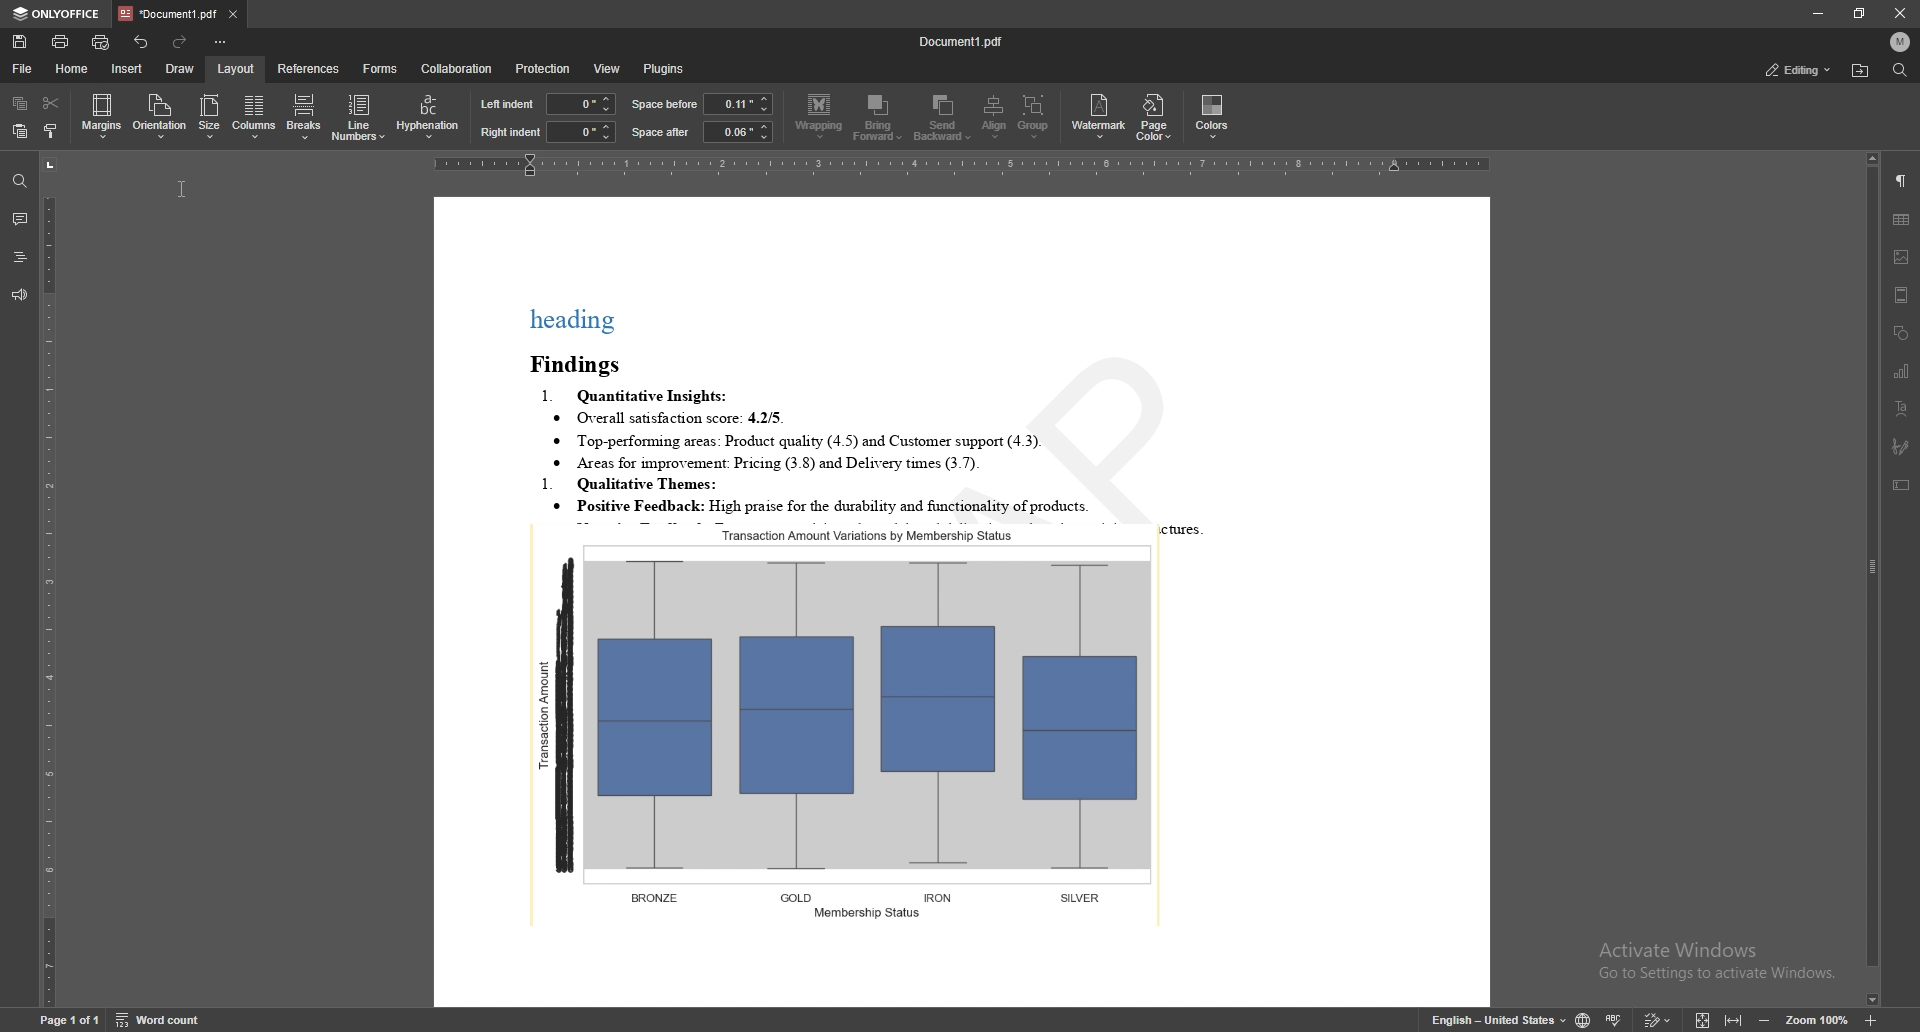 The image size is (1920, 1032). What do you see at coordinates (1817, 13) in the screenshot?
I see `minimize` at bounding box center [1817, 13].